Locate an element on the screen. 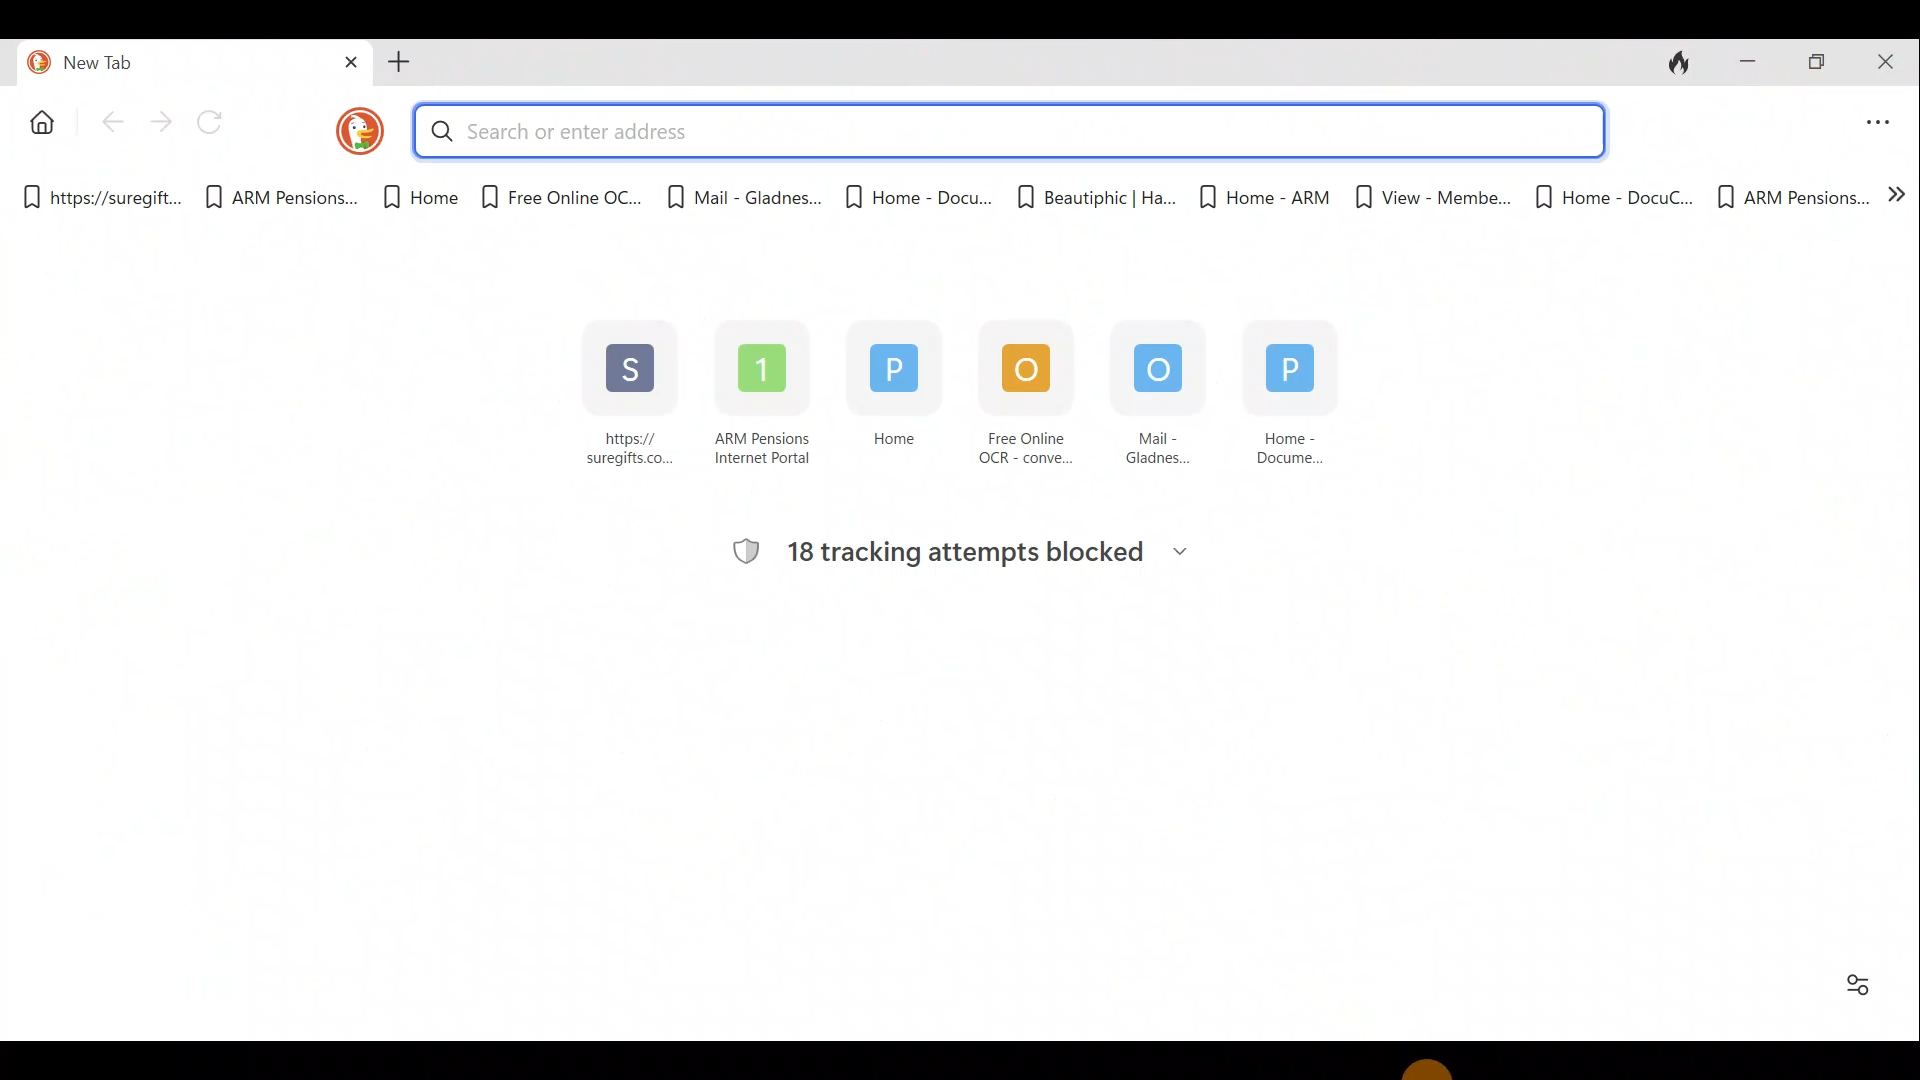 The height and width of the screenshot is (1080, 1920). Close tabs and clear data is located at coordinates (1684, 63).